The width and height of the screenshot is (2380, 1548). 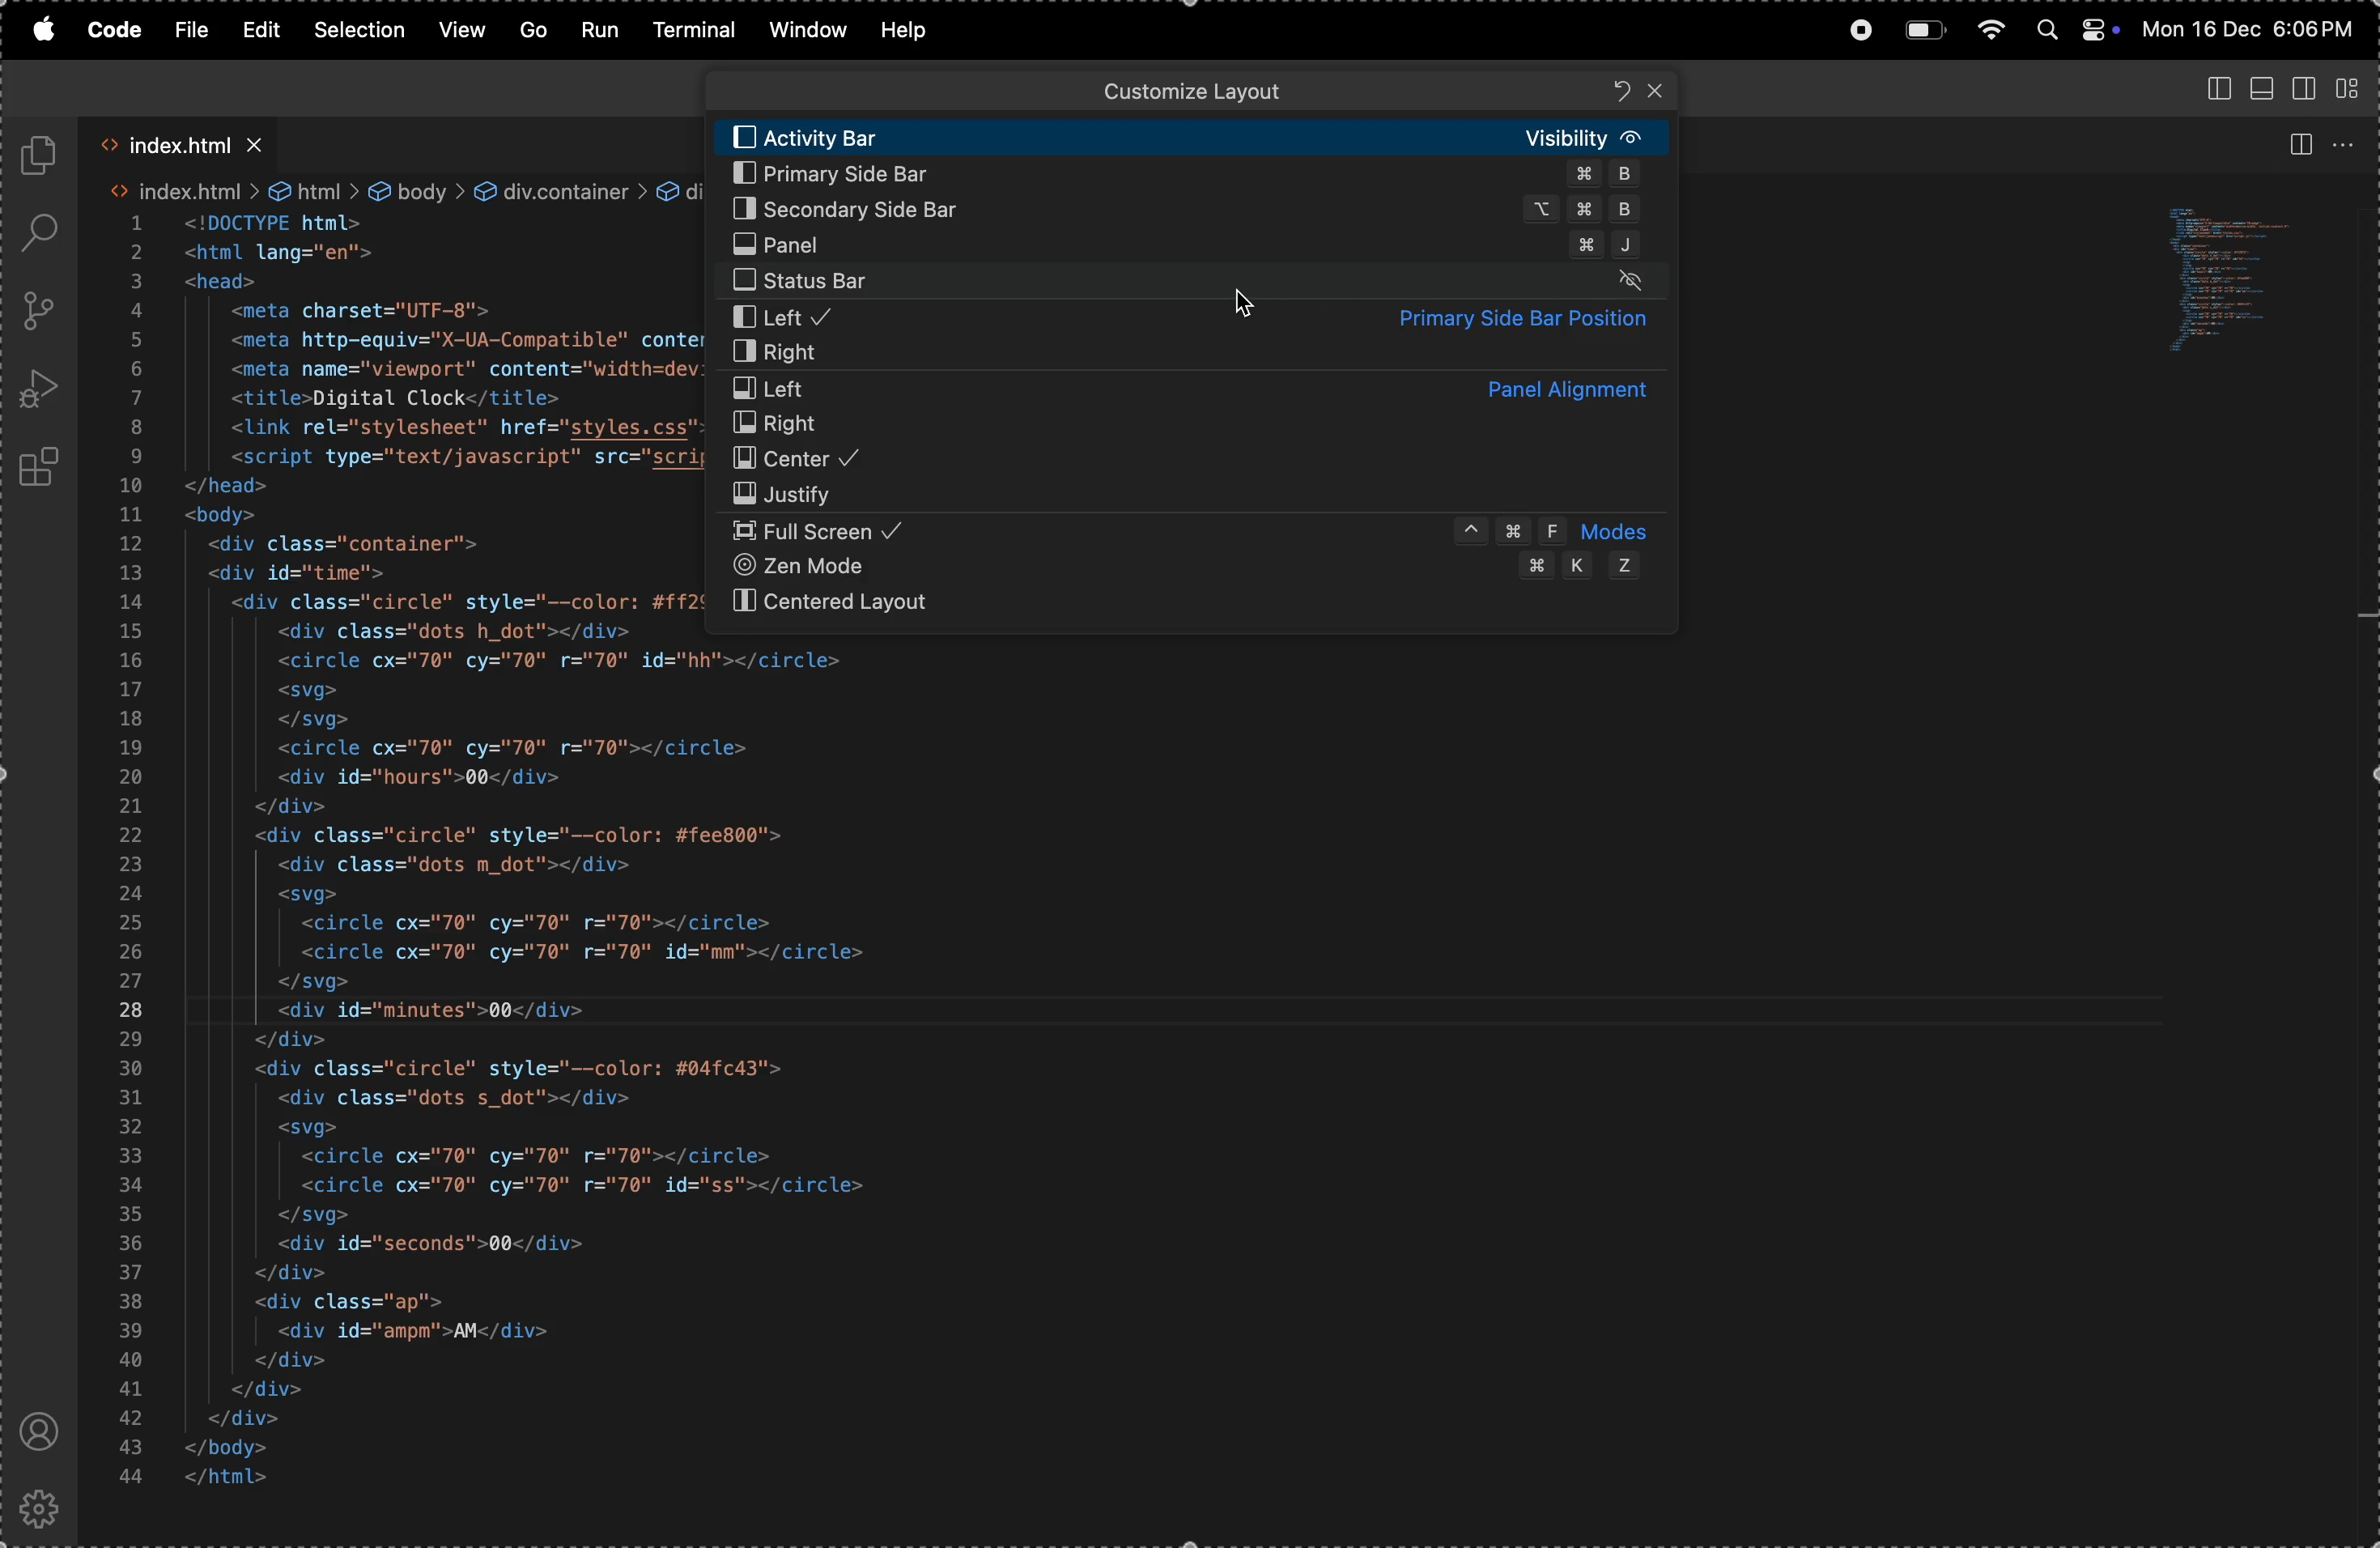 What do you see at coordinates (1191, 611) in the screenshot?
I see `centered layout` at bounding box center [1191, 611].